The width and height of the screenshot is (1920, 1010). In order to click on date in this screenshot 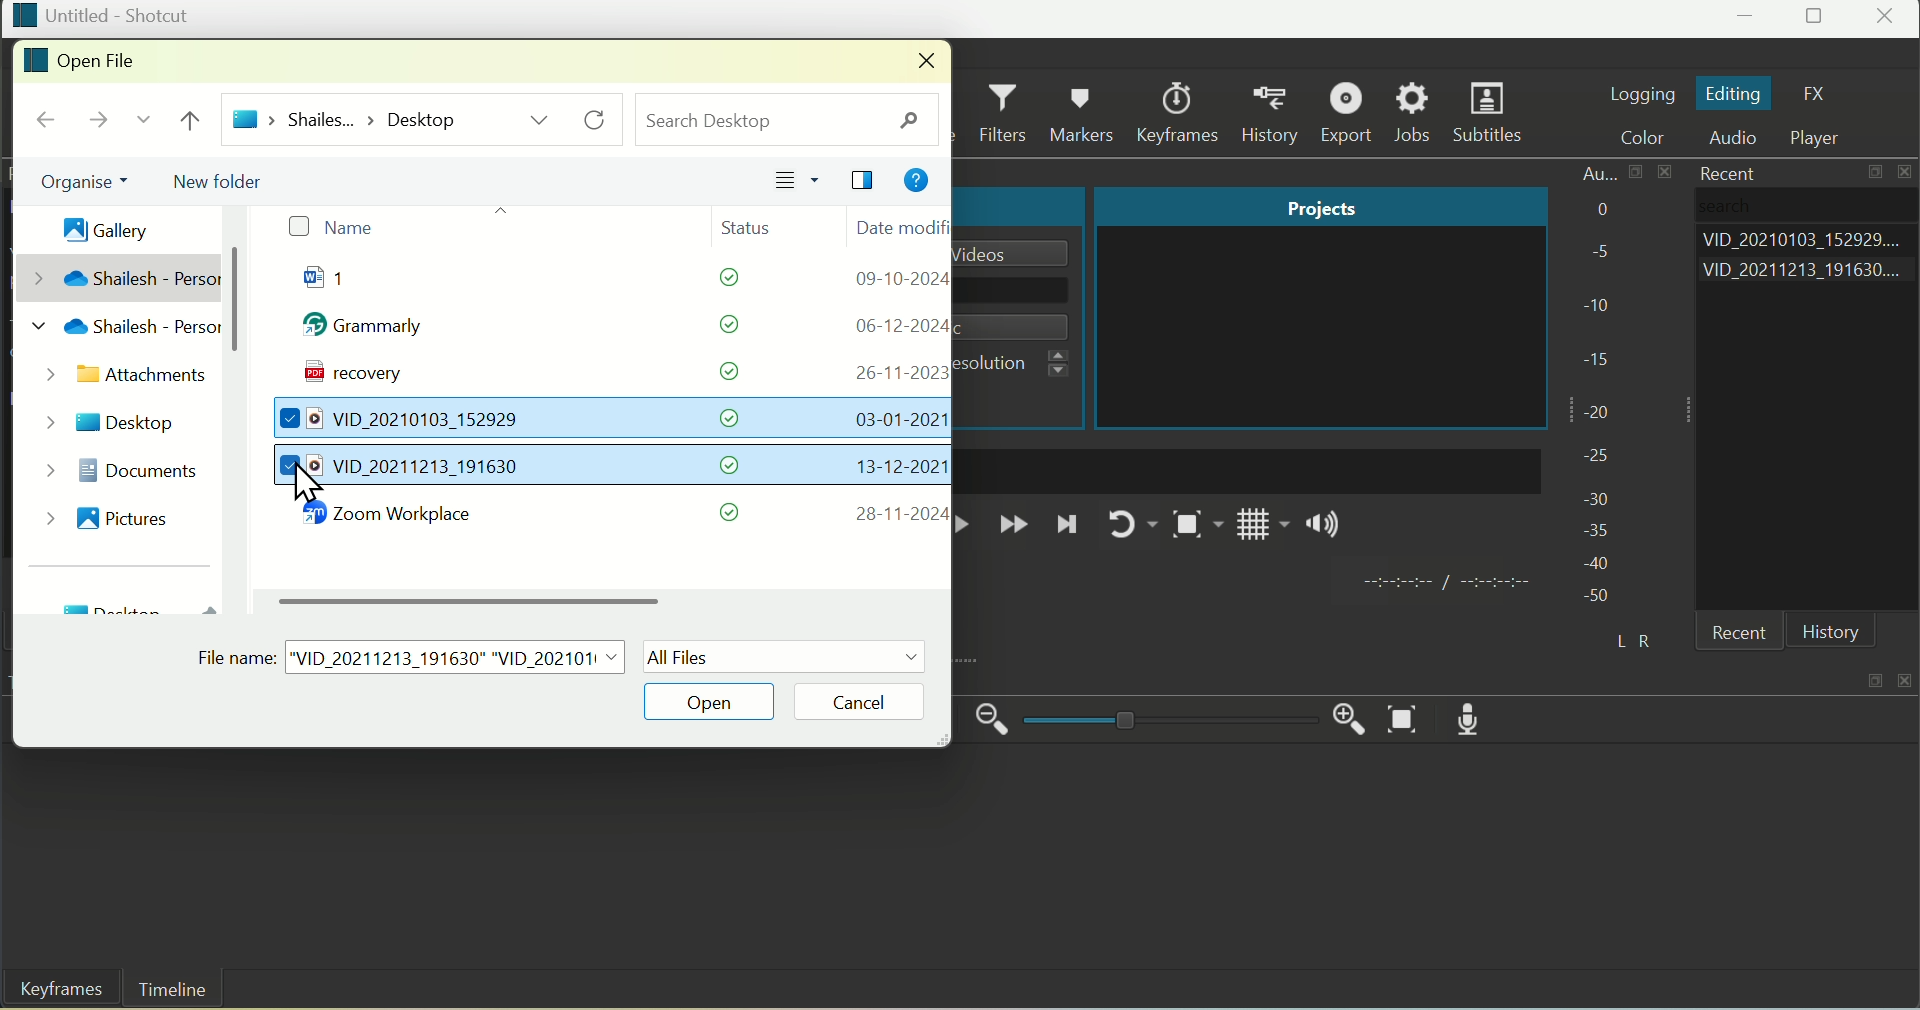, I will do `click(897, 280)`.